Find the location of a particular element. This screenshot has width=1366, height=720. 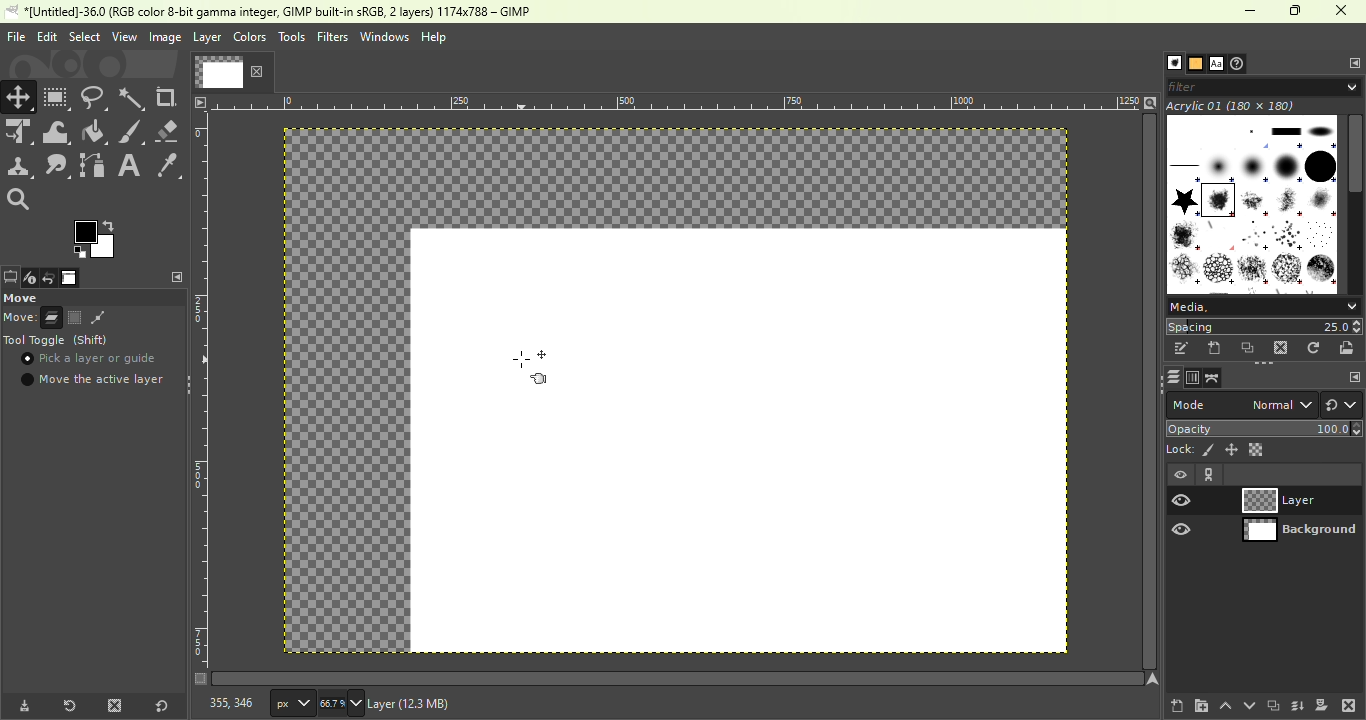

Crop tool is located at coordinates (169, 98).